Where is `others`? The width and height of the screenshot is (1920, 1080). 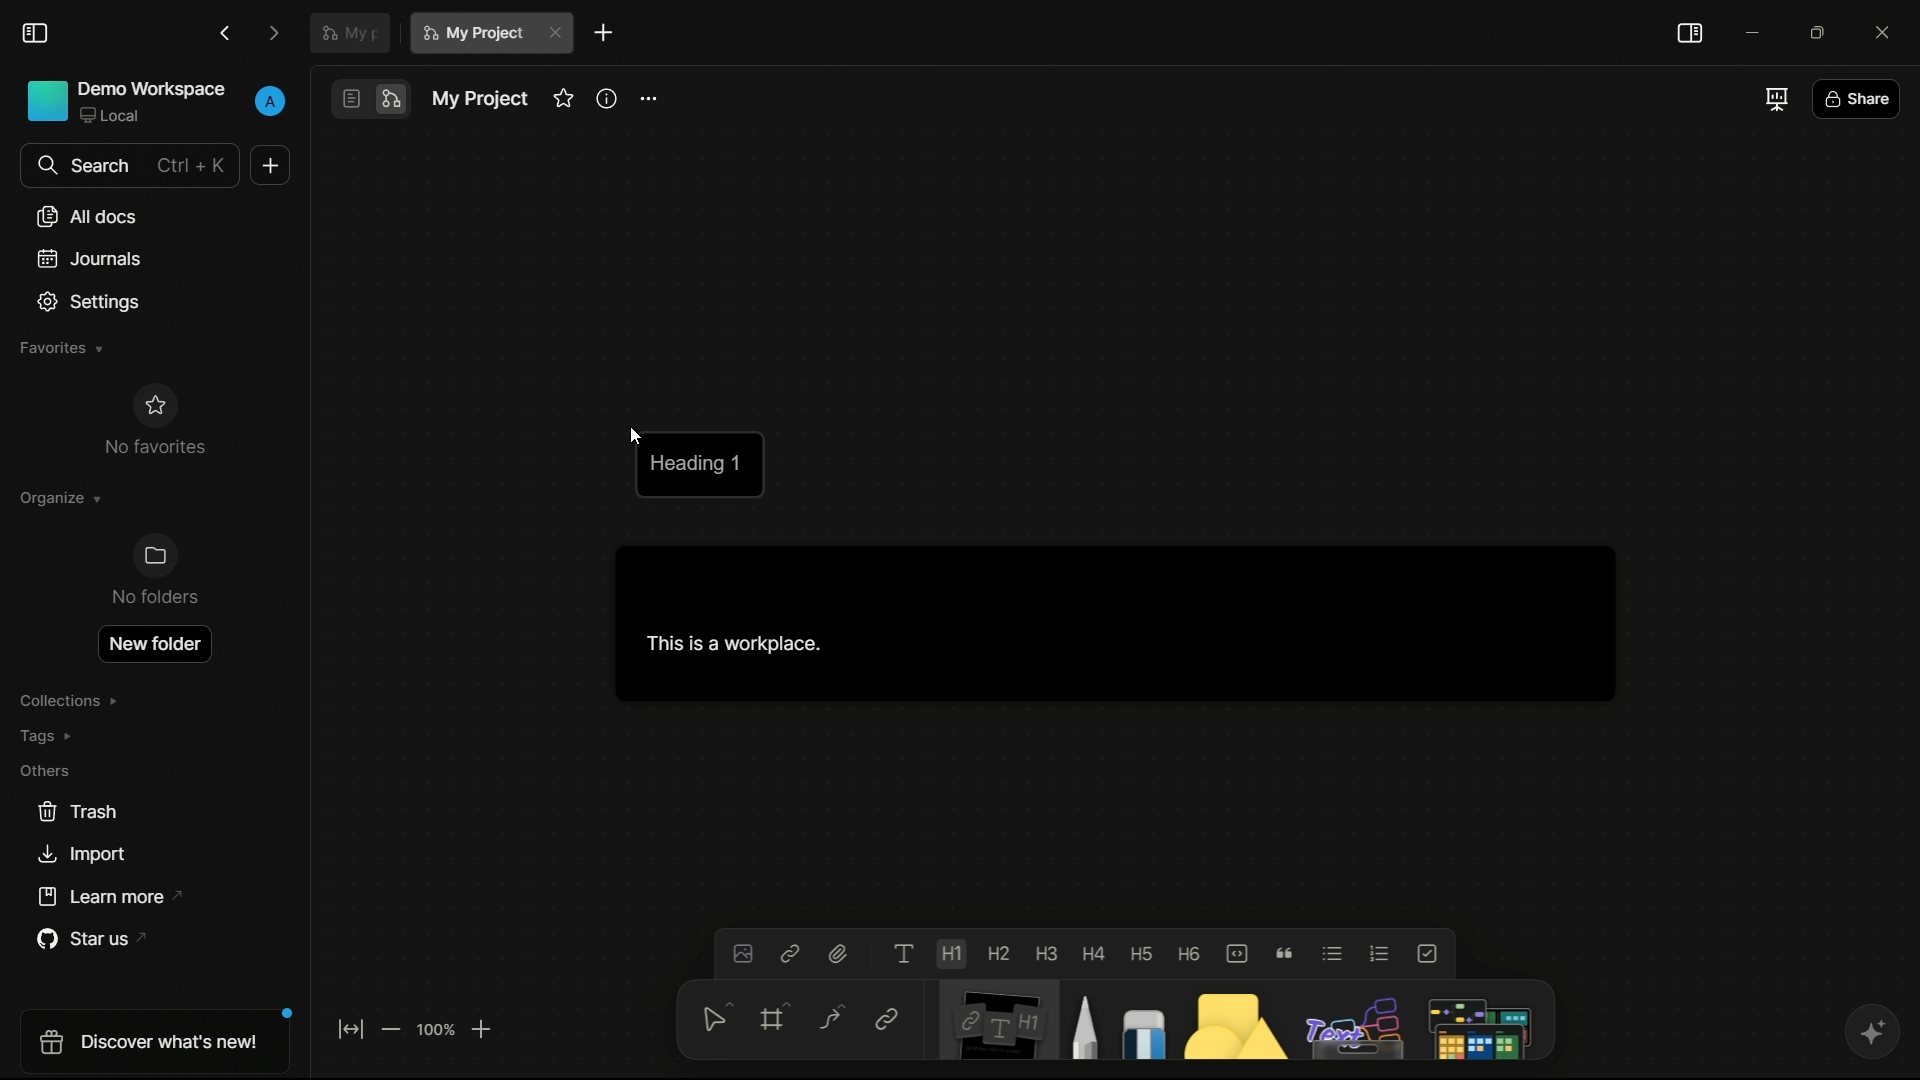 others is located at coordinates (1348, 1021).